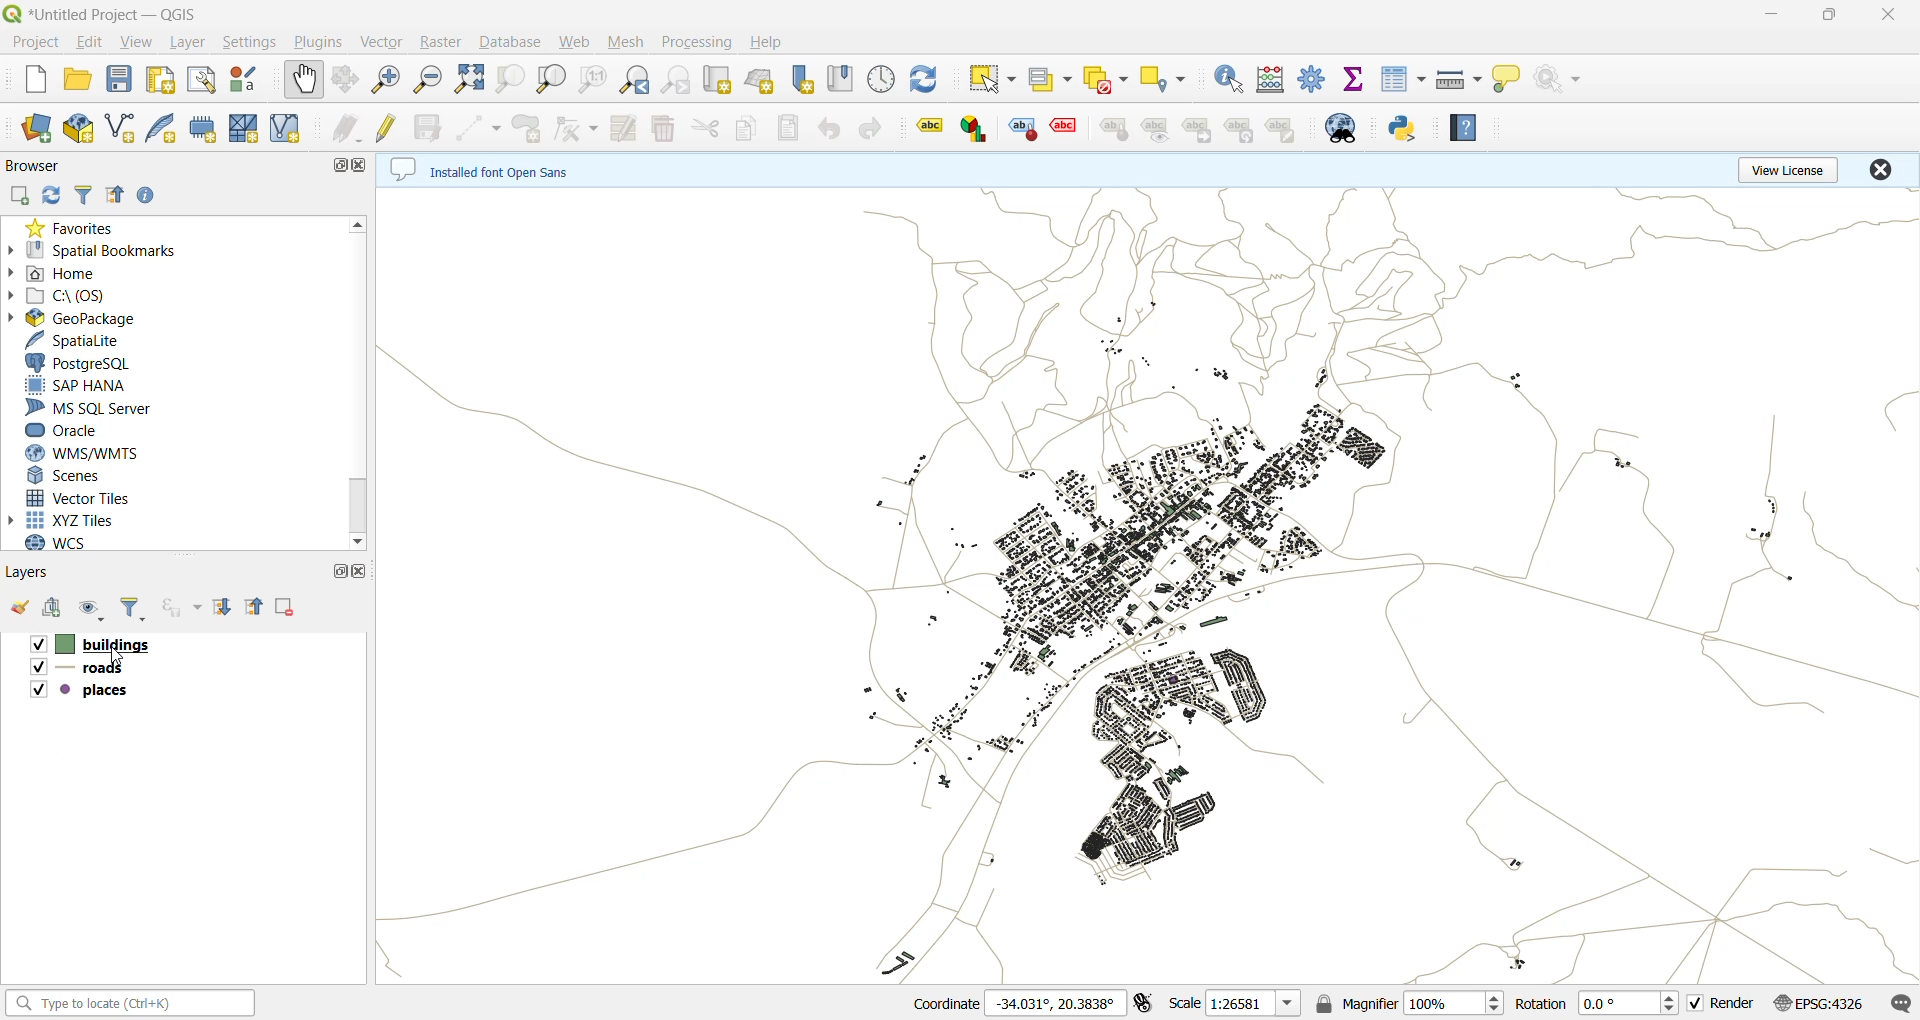 The image size is (1920, 1020). Describe the element at coordinates (1146, 587) in the screenshot. I see `map` at that location.